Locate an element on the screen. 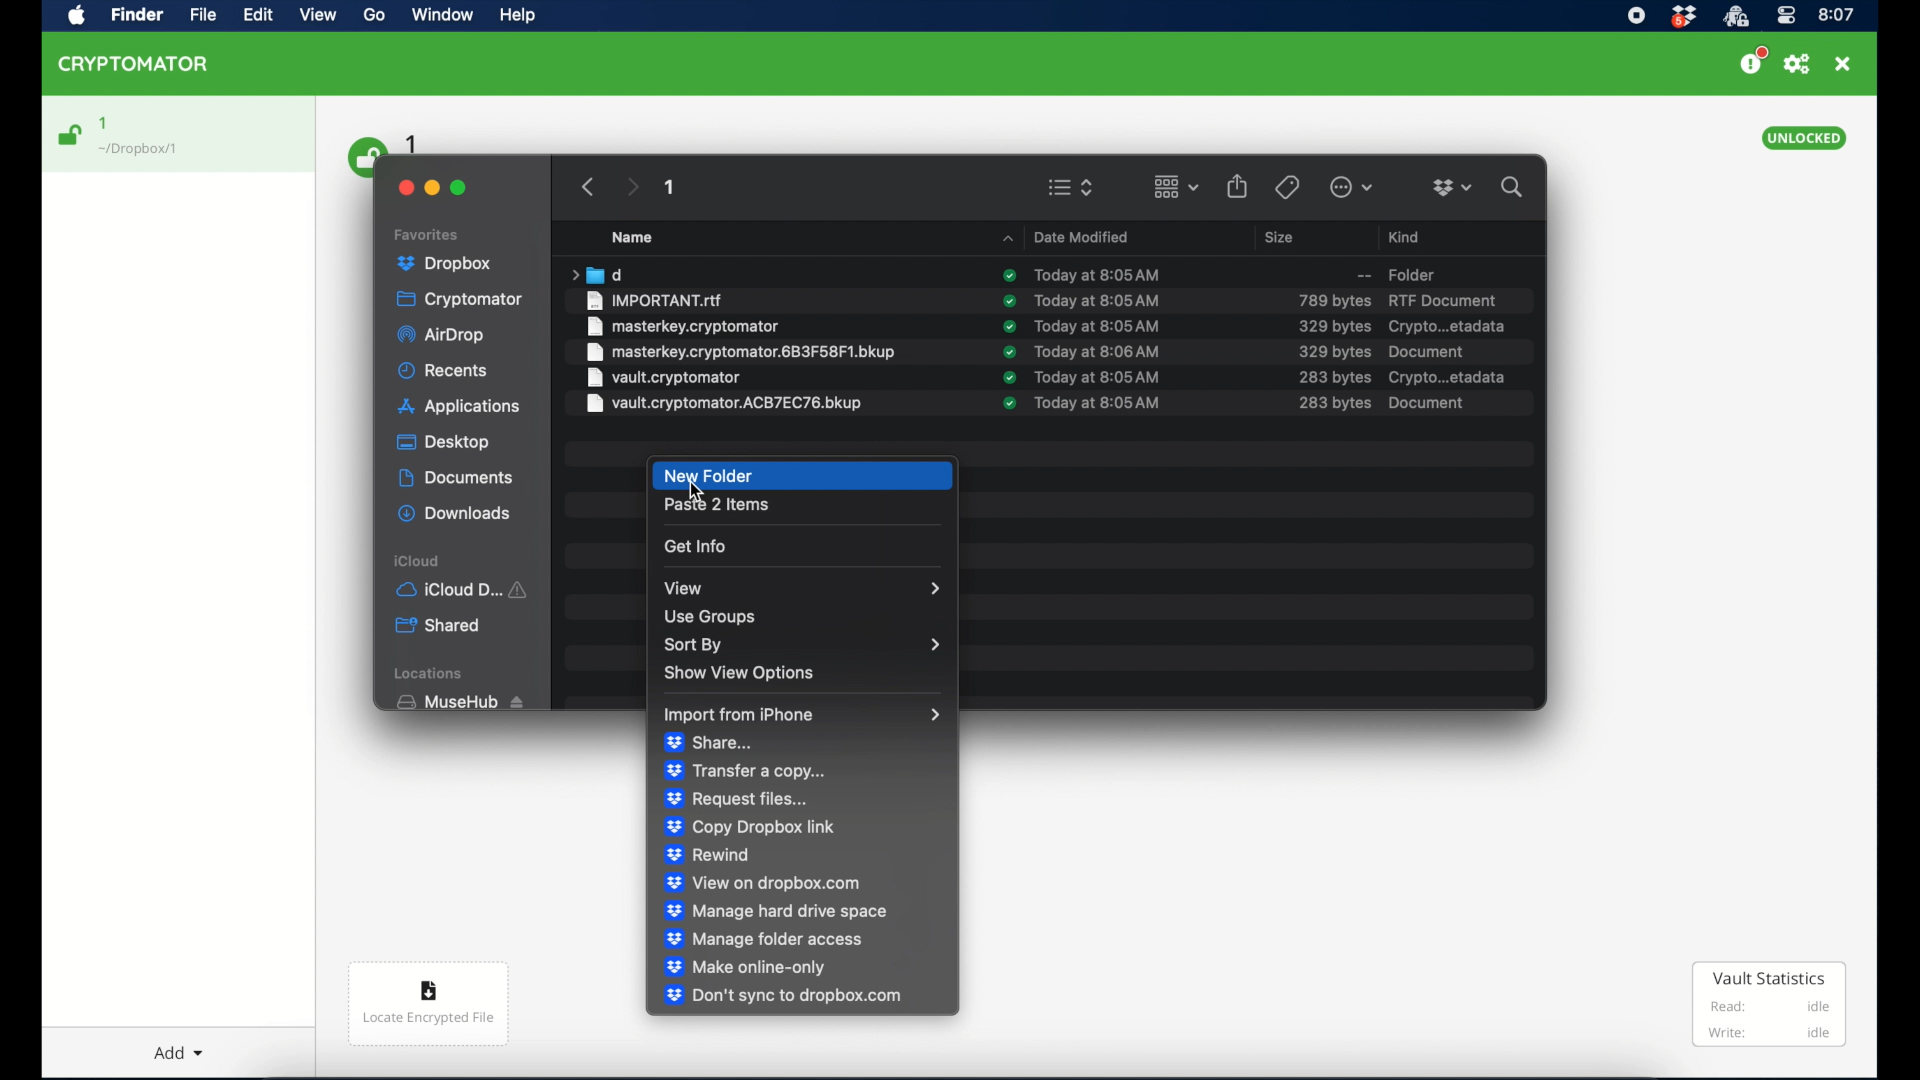 This screenshot has height=1080, width=1920. show view options is located at coordinates (741, 675).